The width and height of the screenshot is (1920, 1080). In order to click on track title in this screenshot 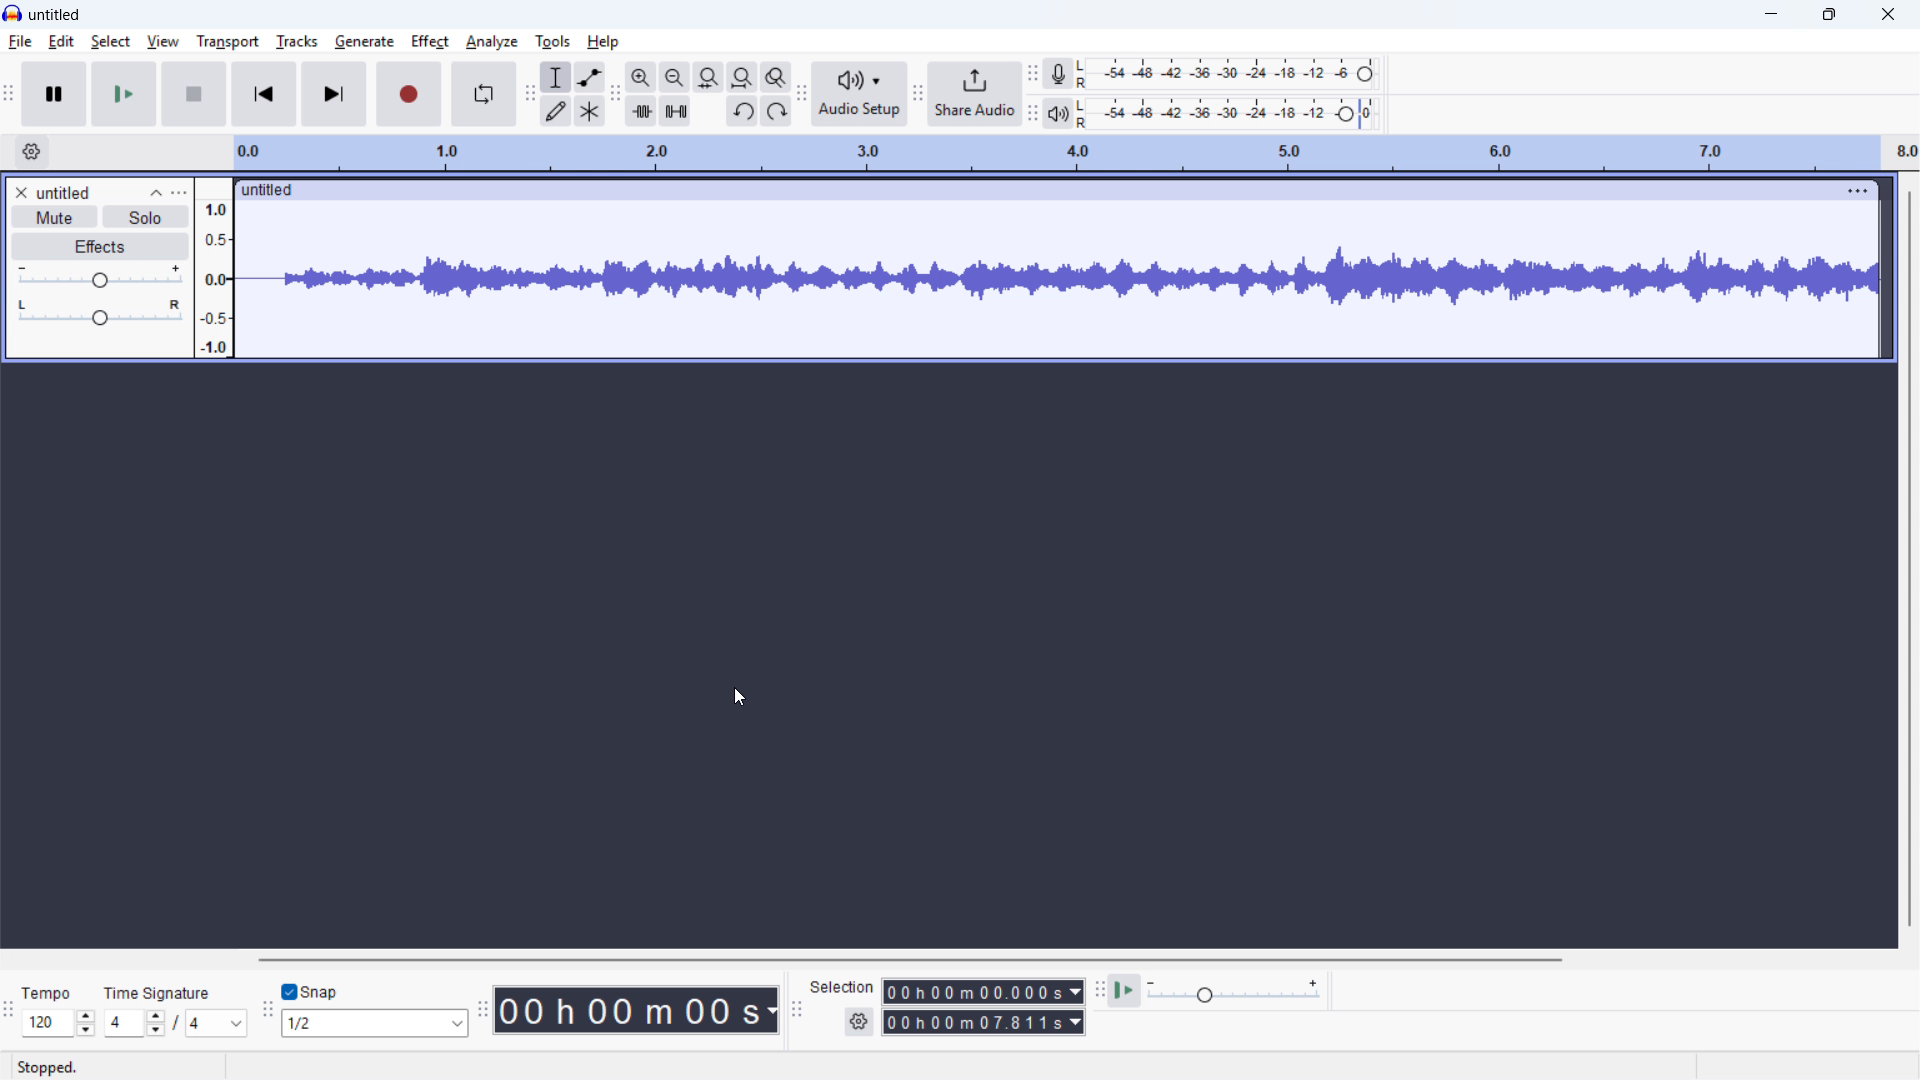, I will do `click(65, 193)`.